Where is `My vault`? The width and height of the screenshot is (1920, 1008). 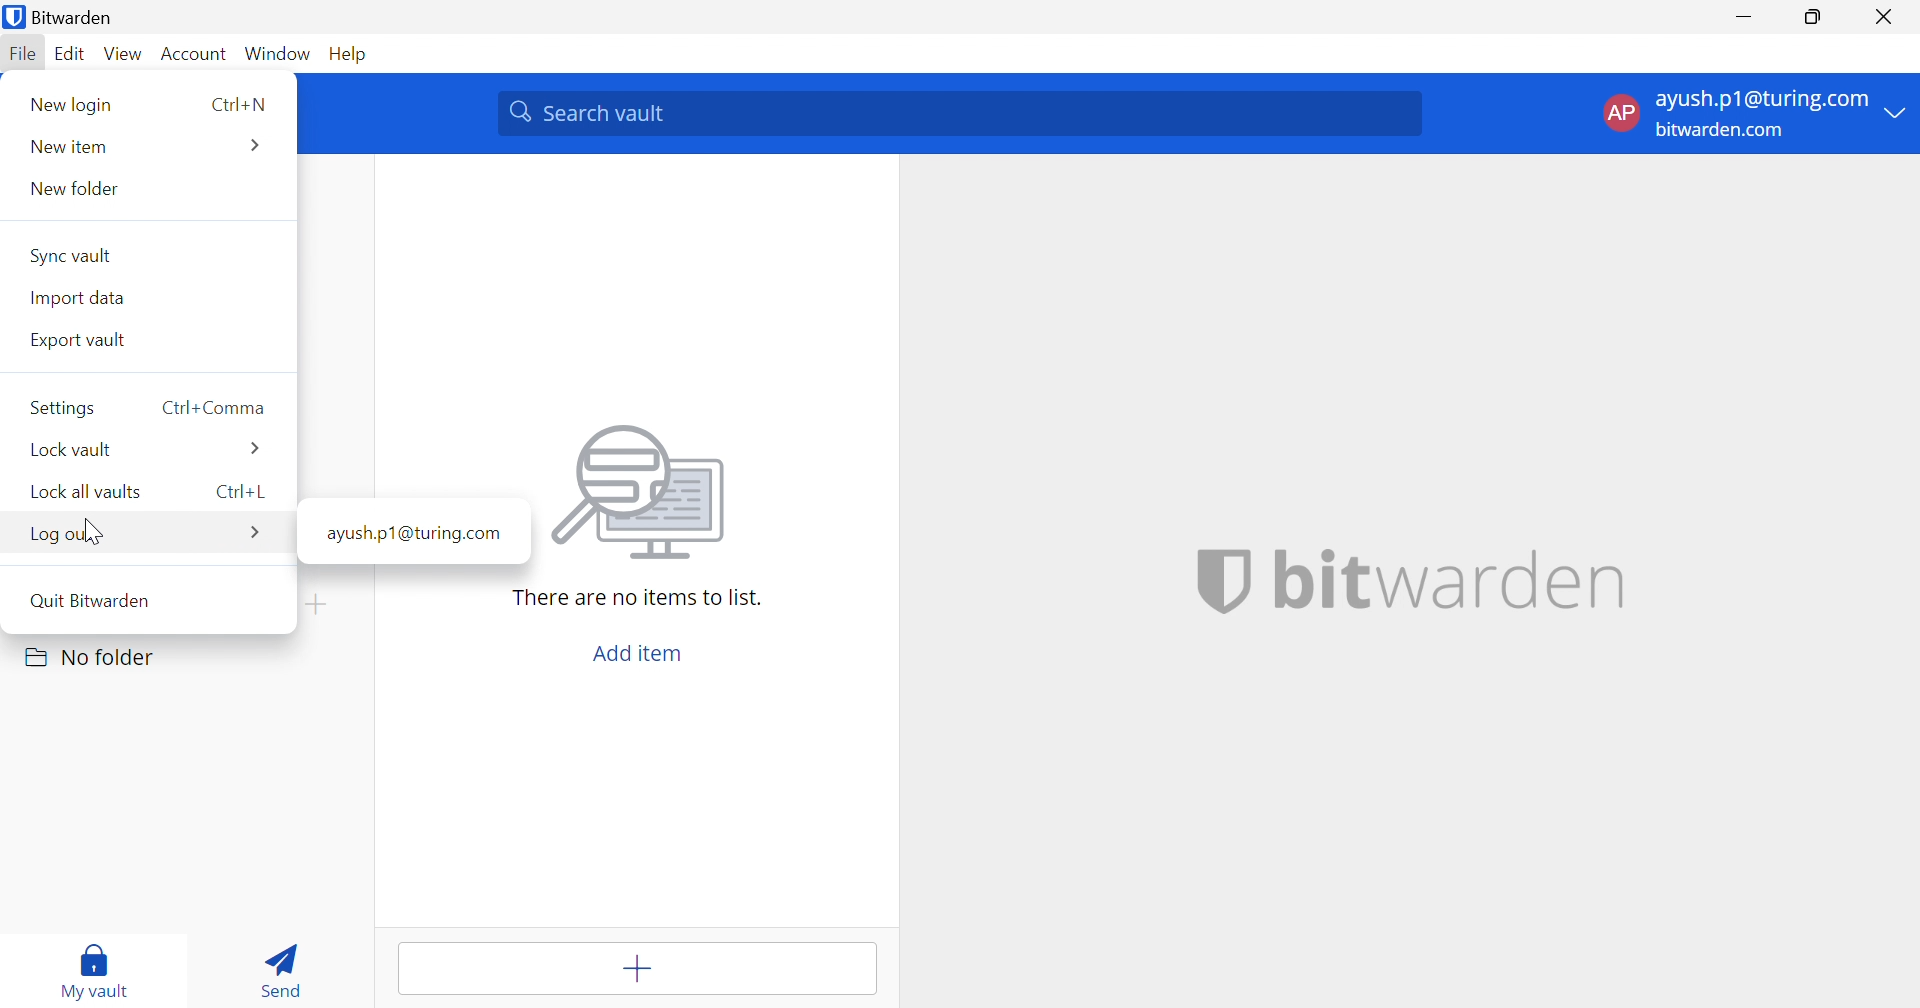 My vault is located at coordinates (97, 966).